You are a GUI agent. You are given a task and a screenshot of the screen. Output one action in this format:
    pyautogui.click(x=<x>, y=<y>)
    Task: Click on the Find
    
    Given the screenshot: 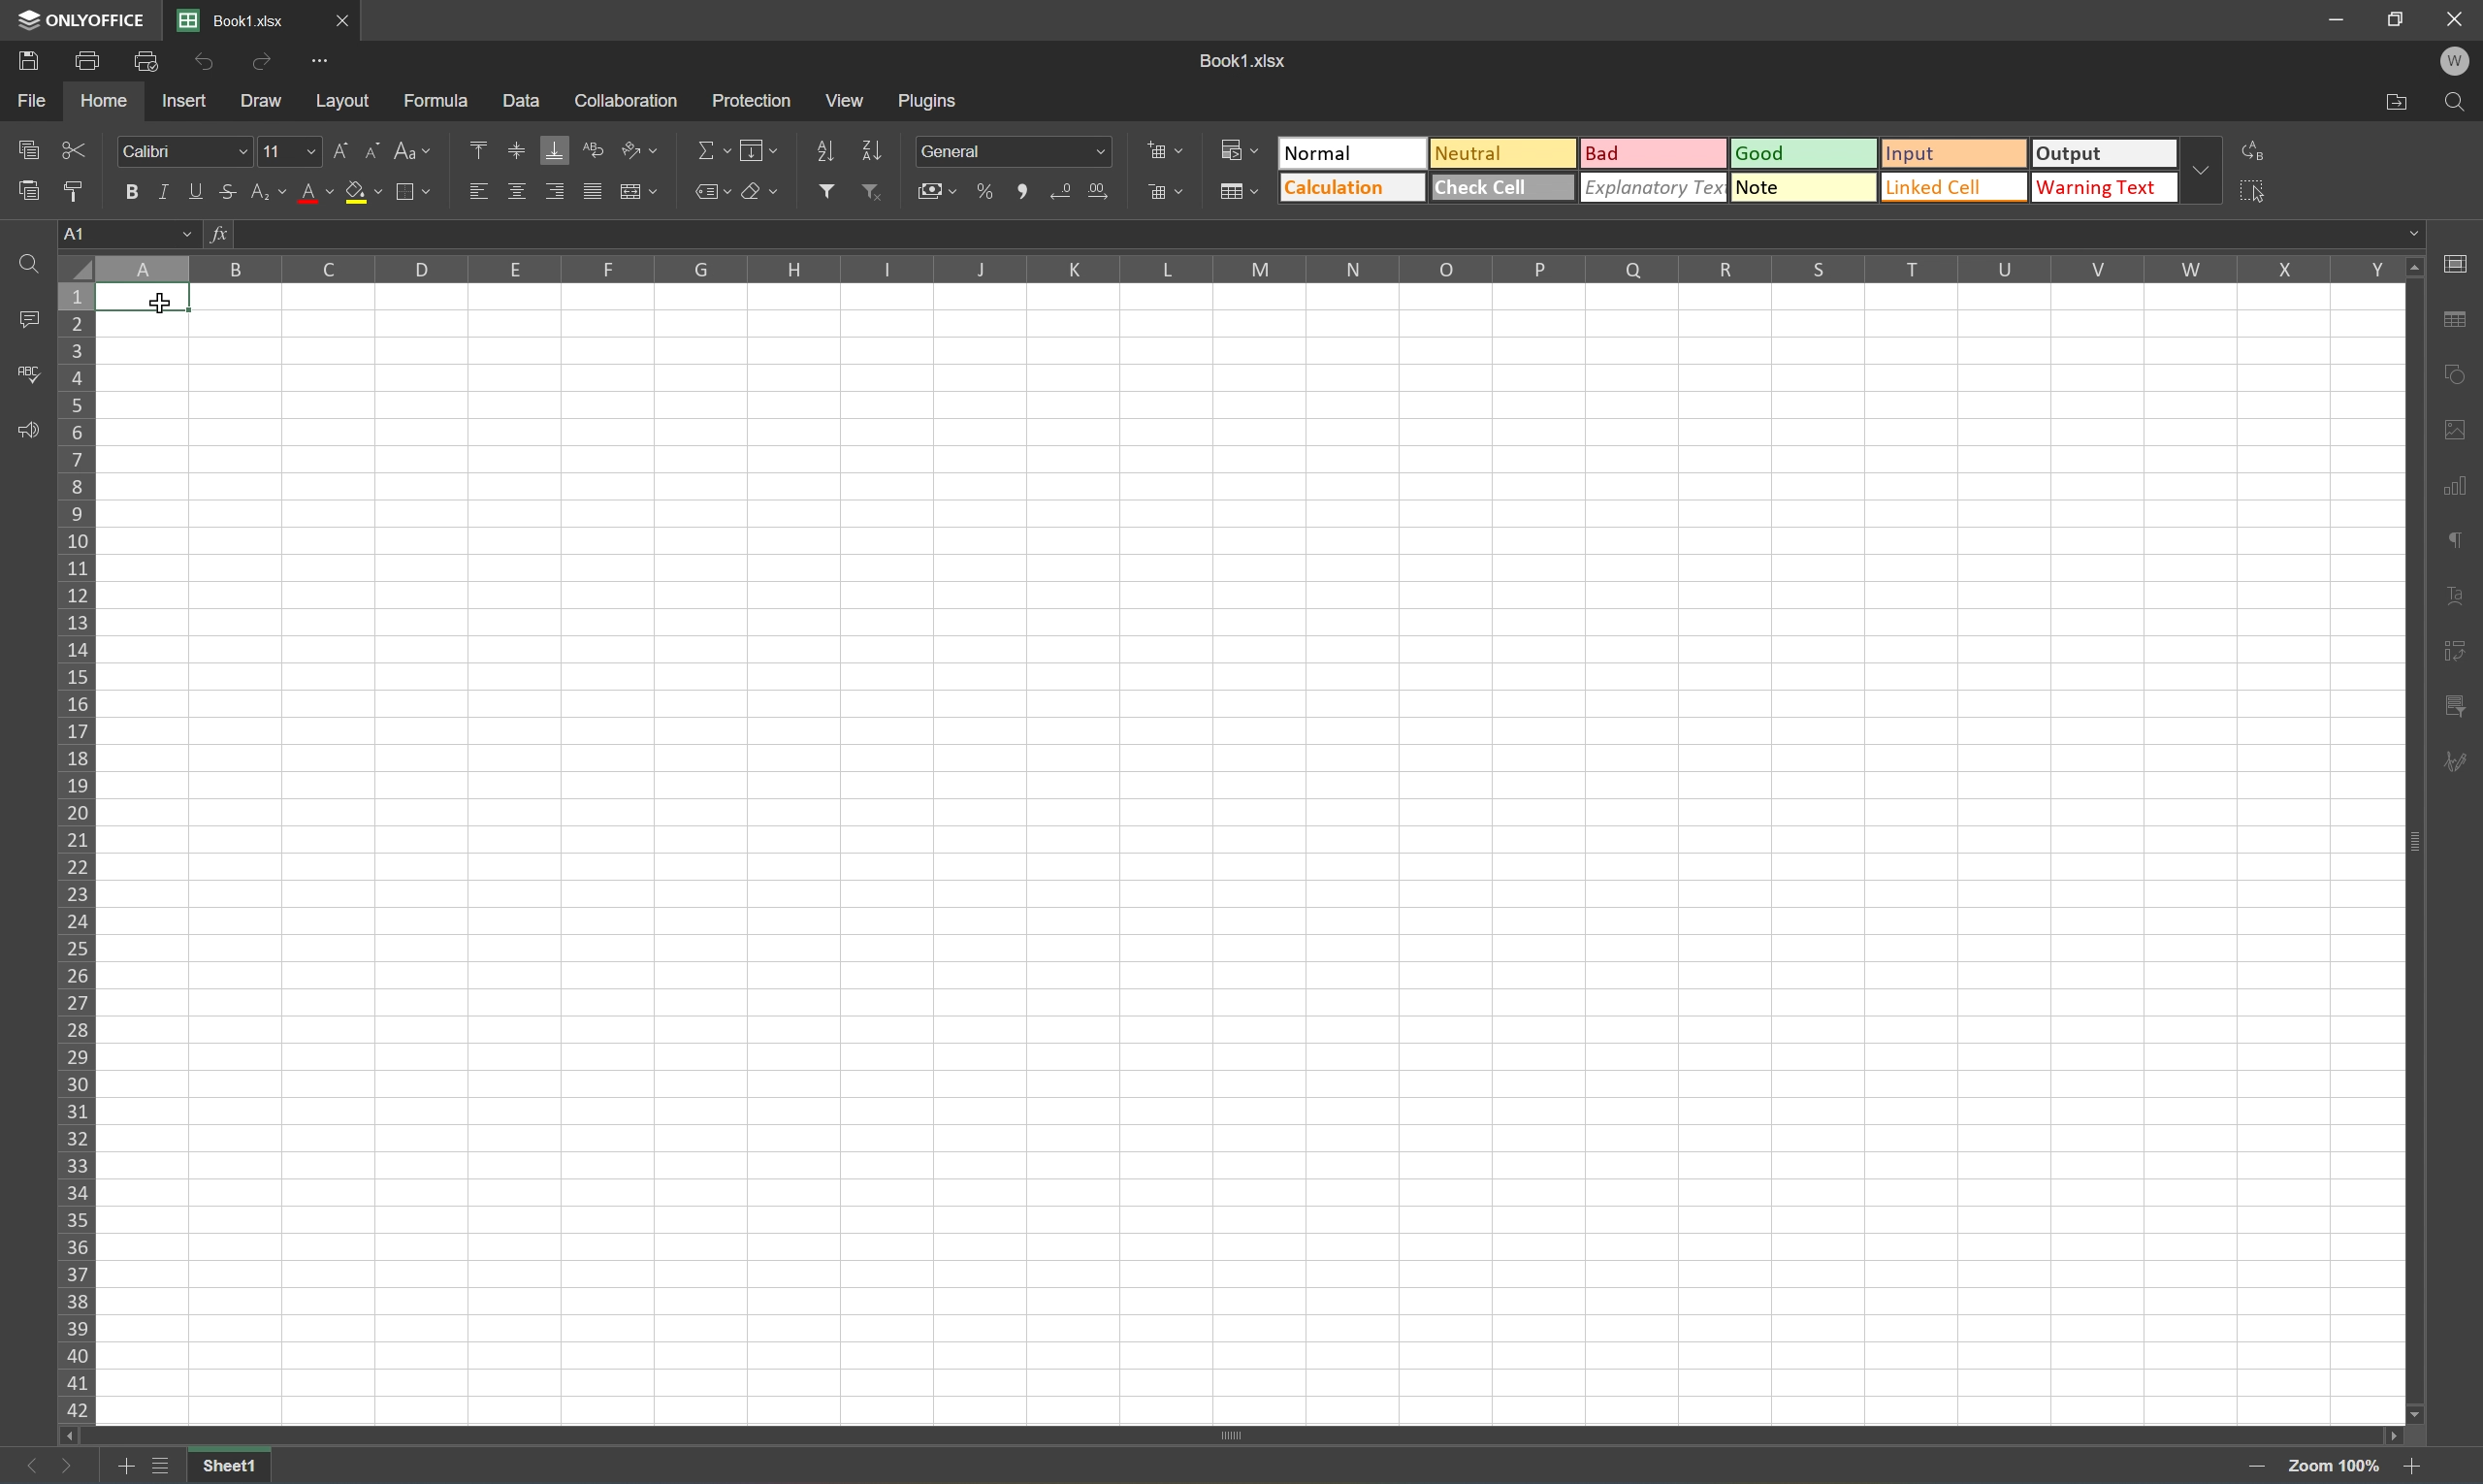 What is the action you would take?
    pyautogui.click(x=28, y=262)
    